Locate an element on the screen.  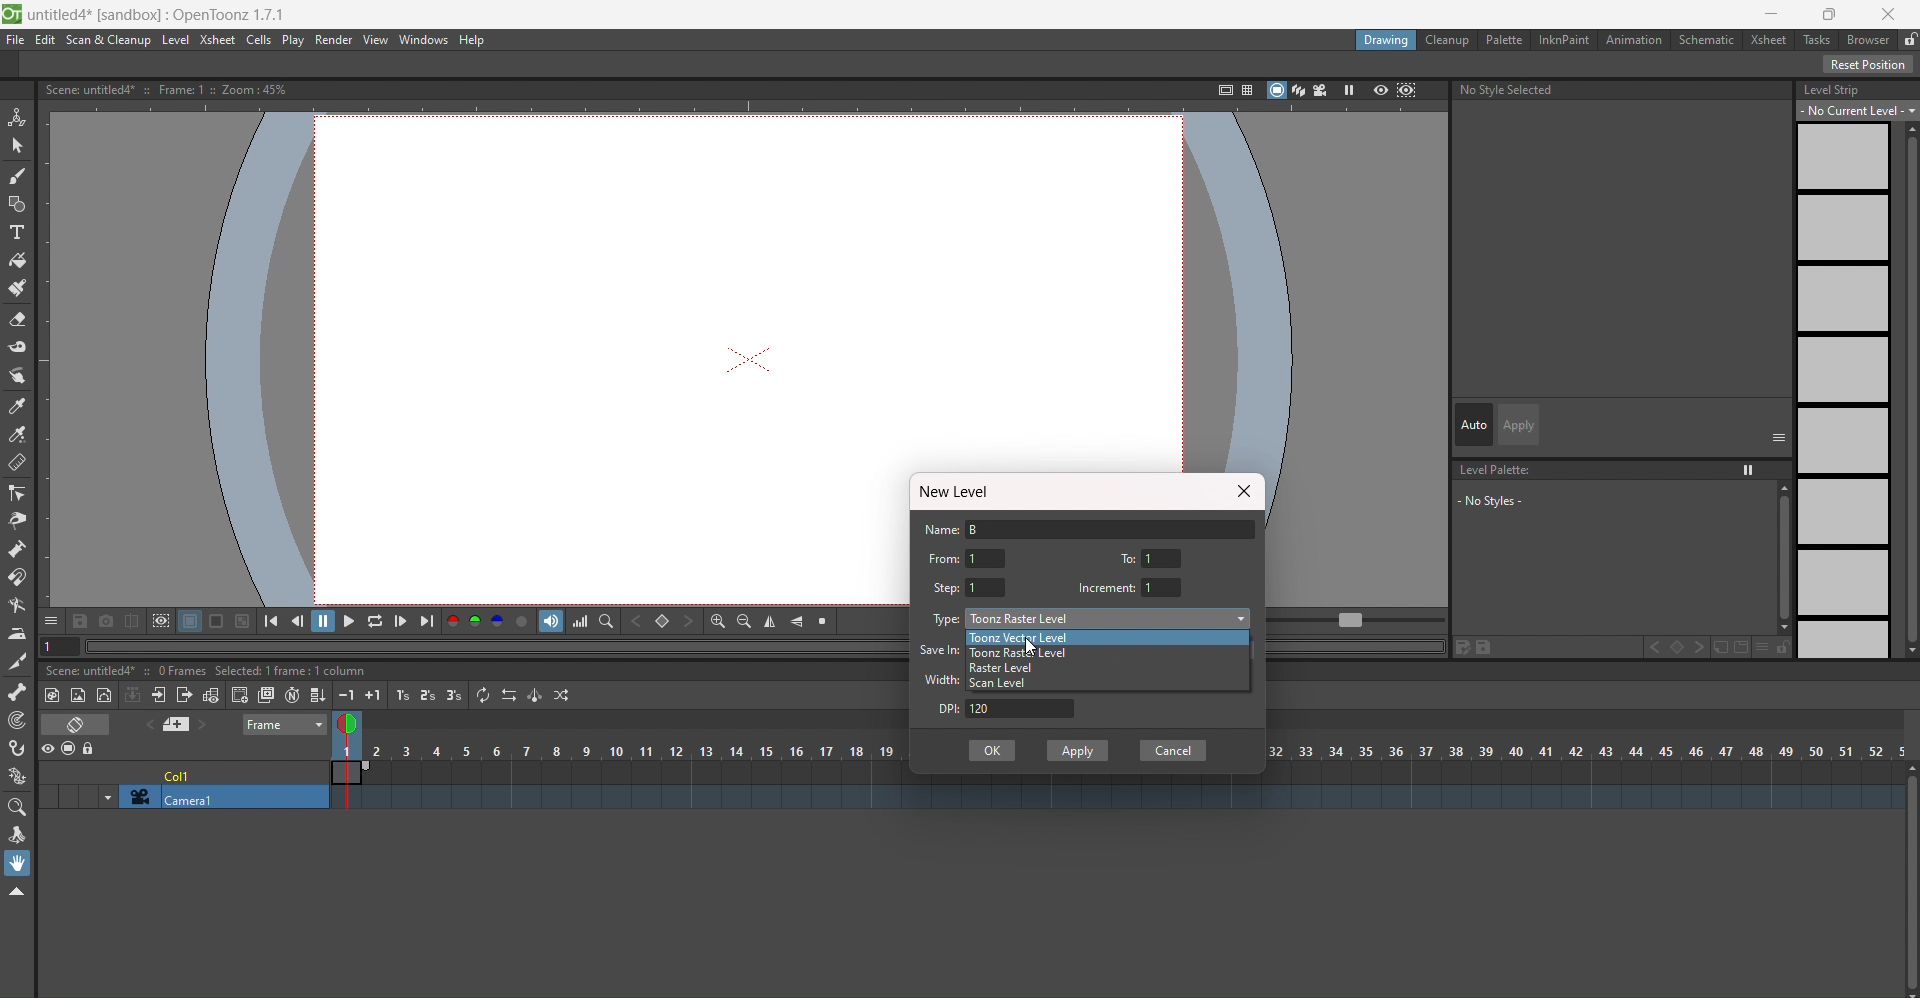
xsheet is located at coordinates (1765, 38).